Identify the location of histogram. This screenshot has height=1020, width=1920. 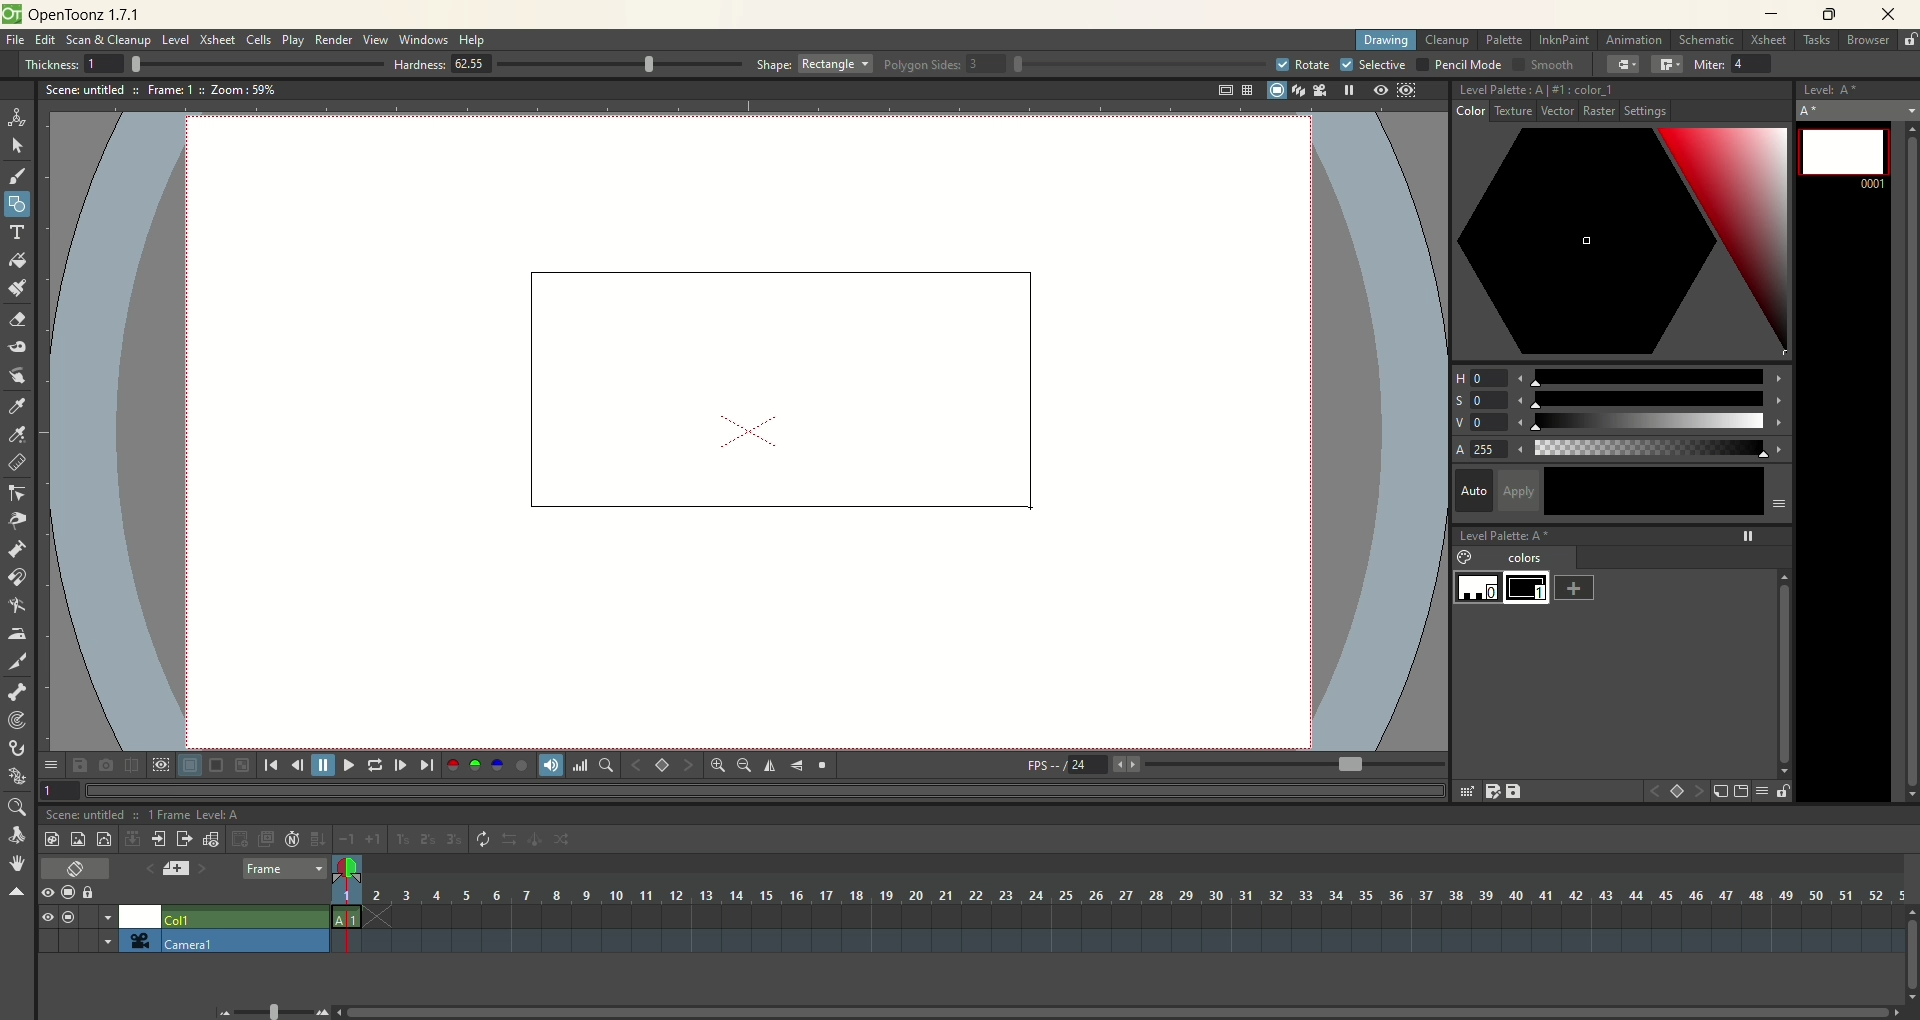
(580, 765).